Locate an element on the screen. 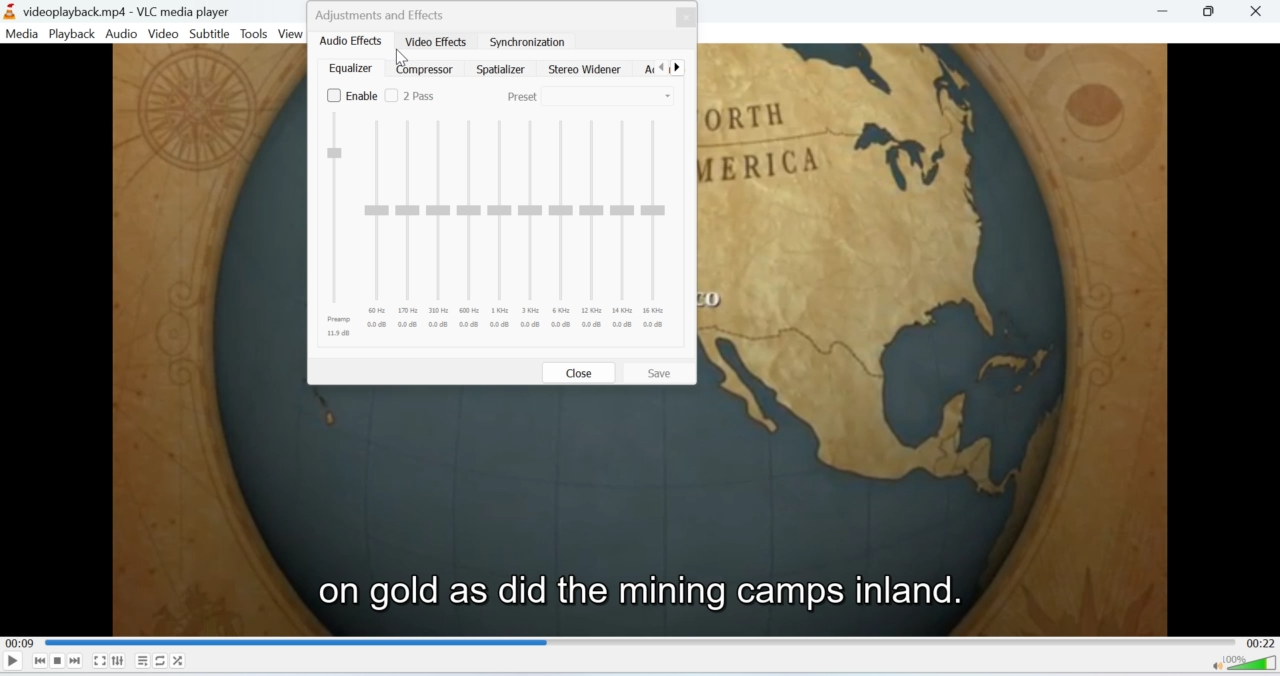 The image size is (1280, 676). Playbar is located at coordinates (640, 641).